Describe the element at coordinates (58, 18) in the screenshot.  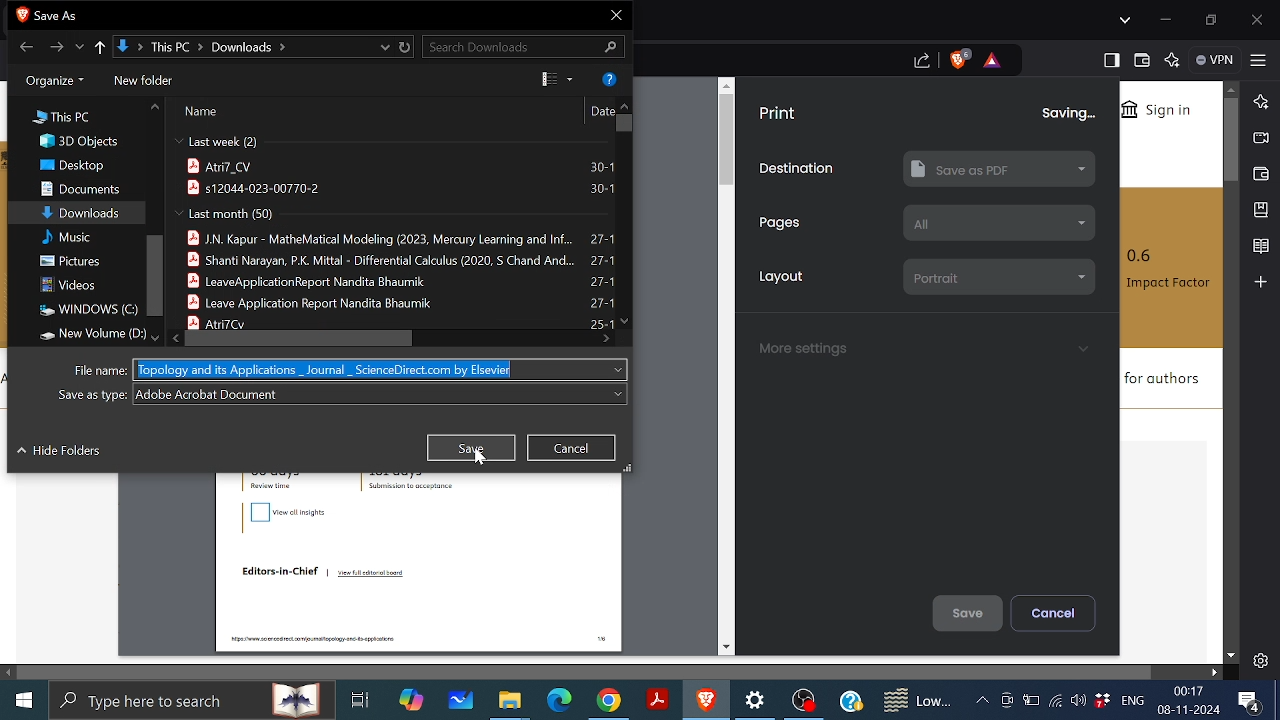
I see `save as` at that location.